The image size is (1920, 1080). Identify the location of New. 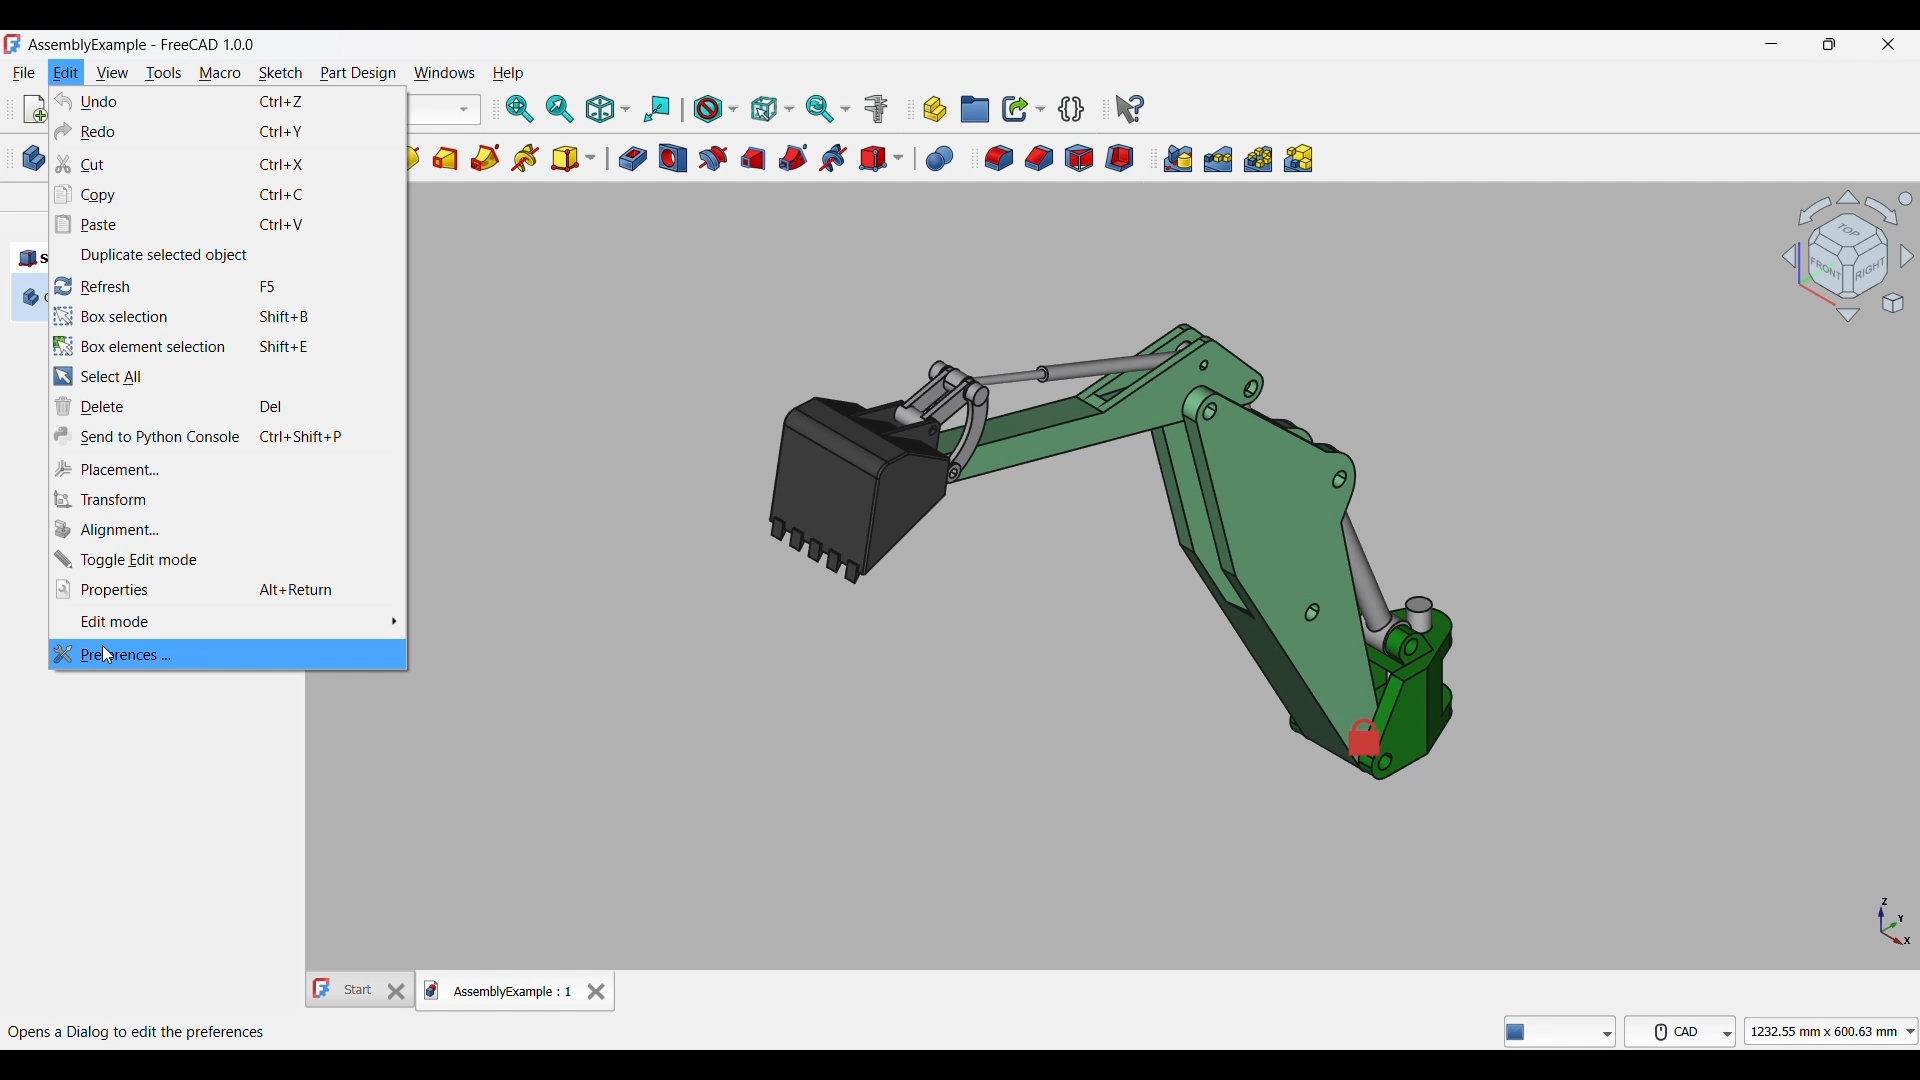
(35, 109).